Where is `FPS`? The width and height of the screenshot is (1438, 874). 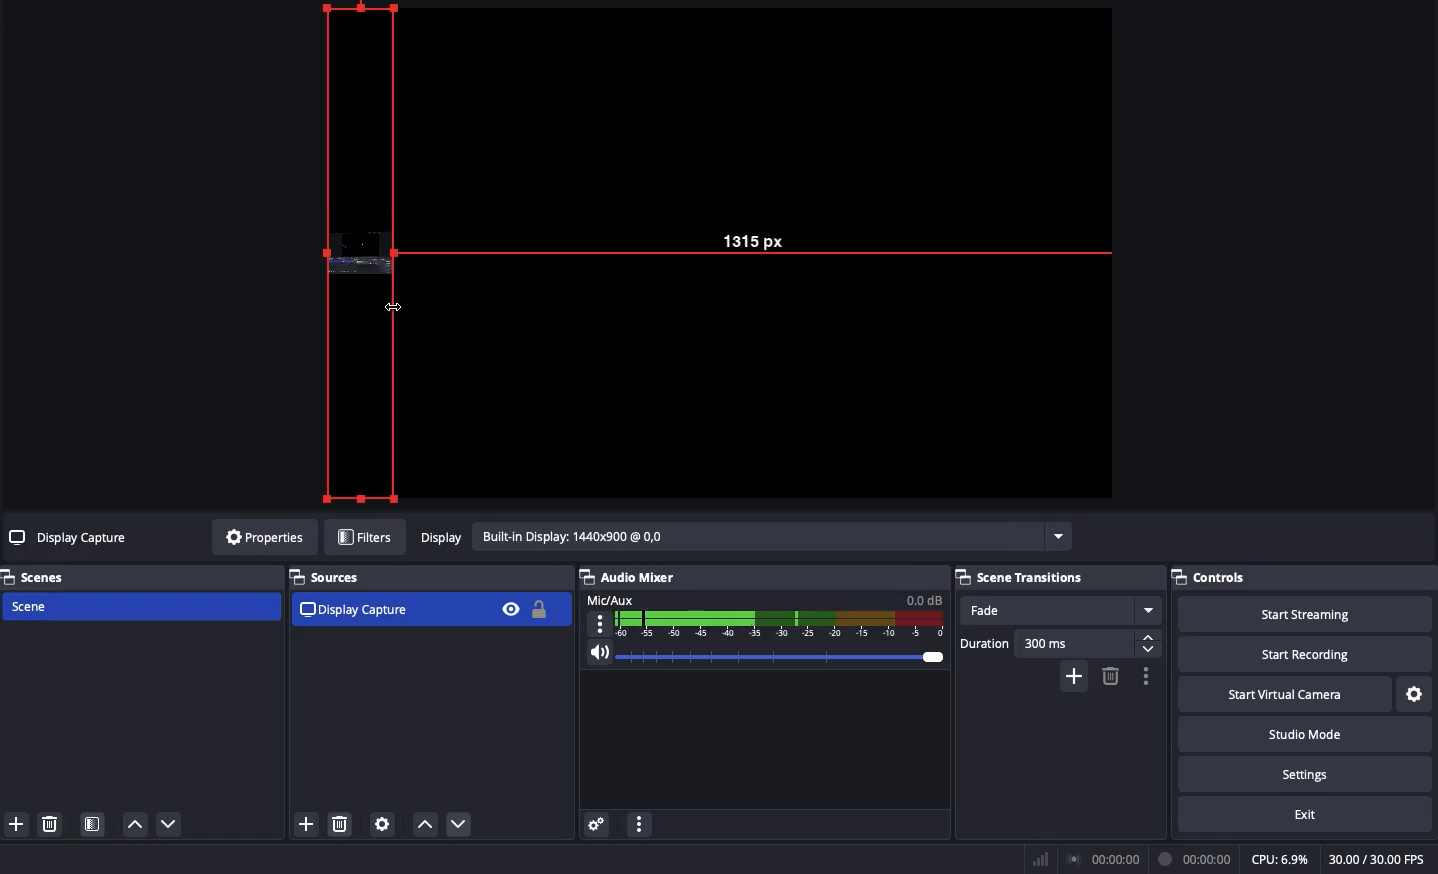
FPS is located at coordinates (1383, 859).